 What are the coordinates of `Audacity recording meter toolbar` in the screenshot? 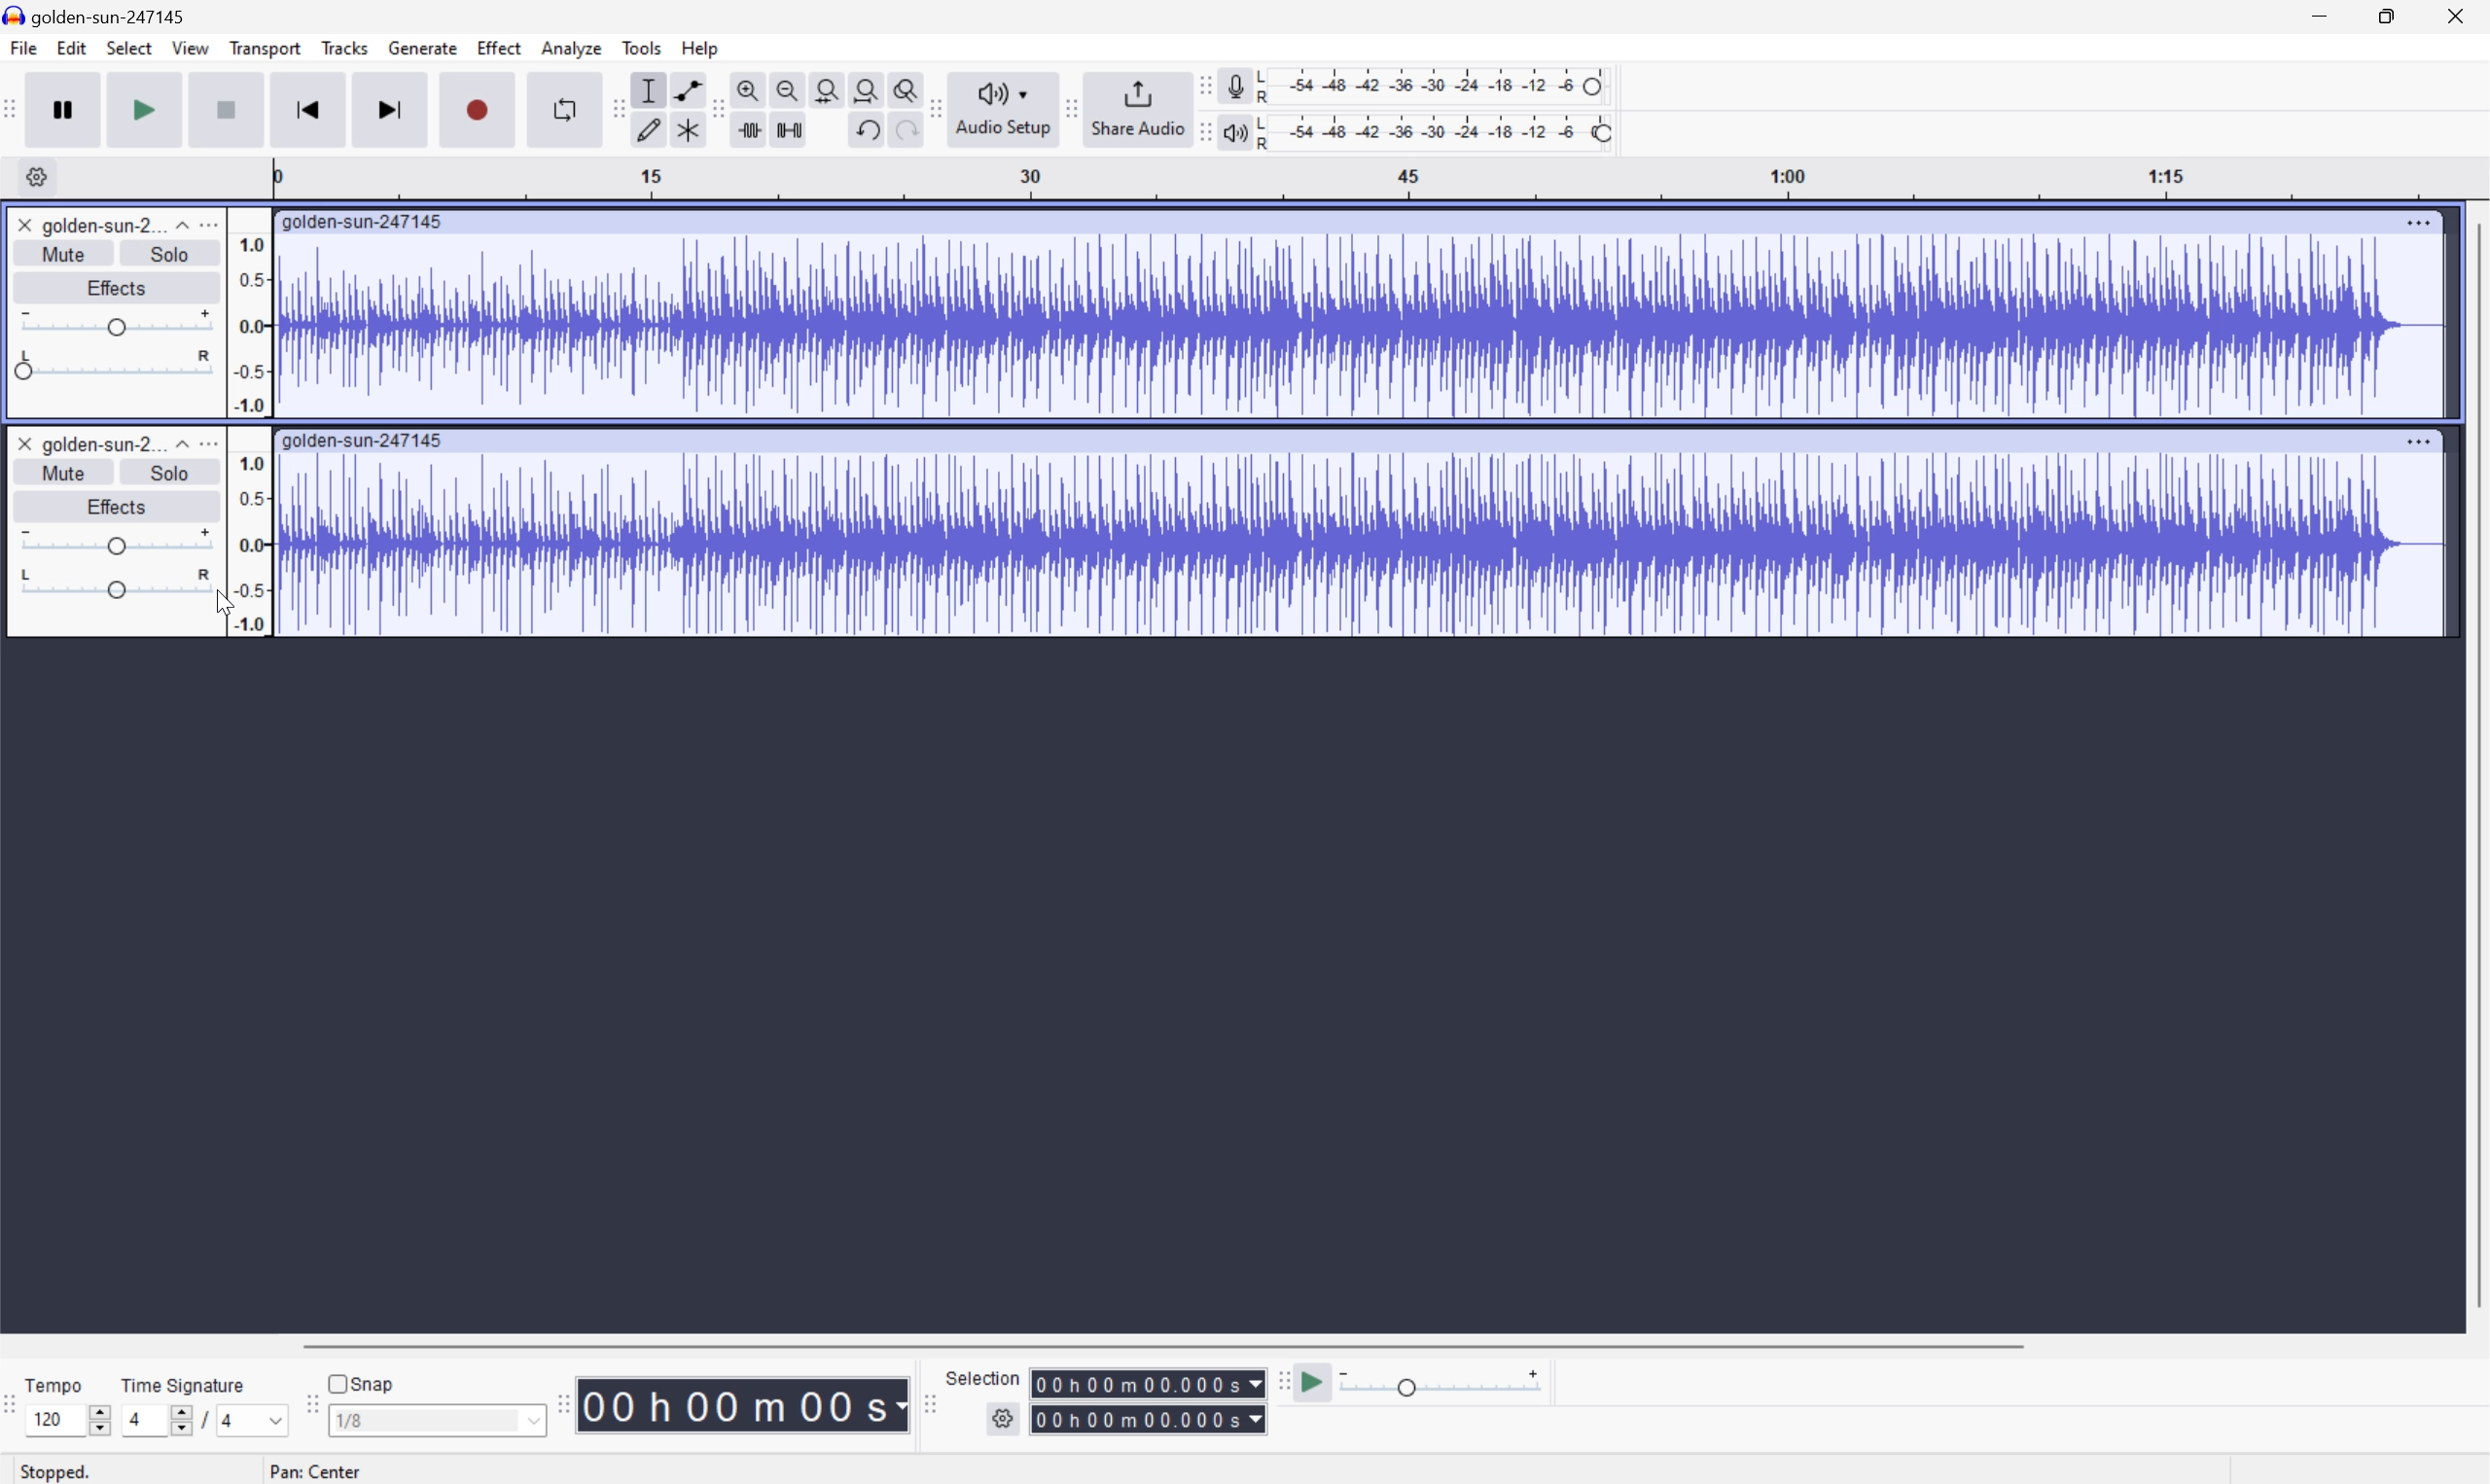 It's located at (1197, 83).